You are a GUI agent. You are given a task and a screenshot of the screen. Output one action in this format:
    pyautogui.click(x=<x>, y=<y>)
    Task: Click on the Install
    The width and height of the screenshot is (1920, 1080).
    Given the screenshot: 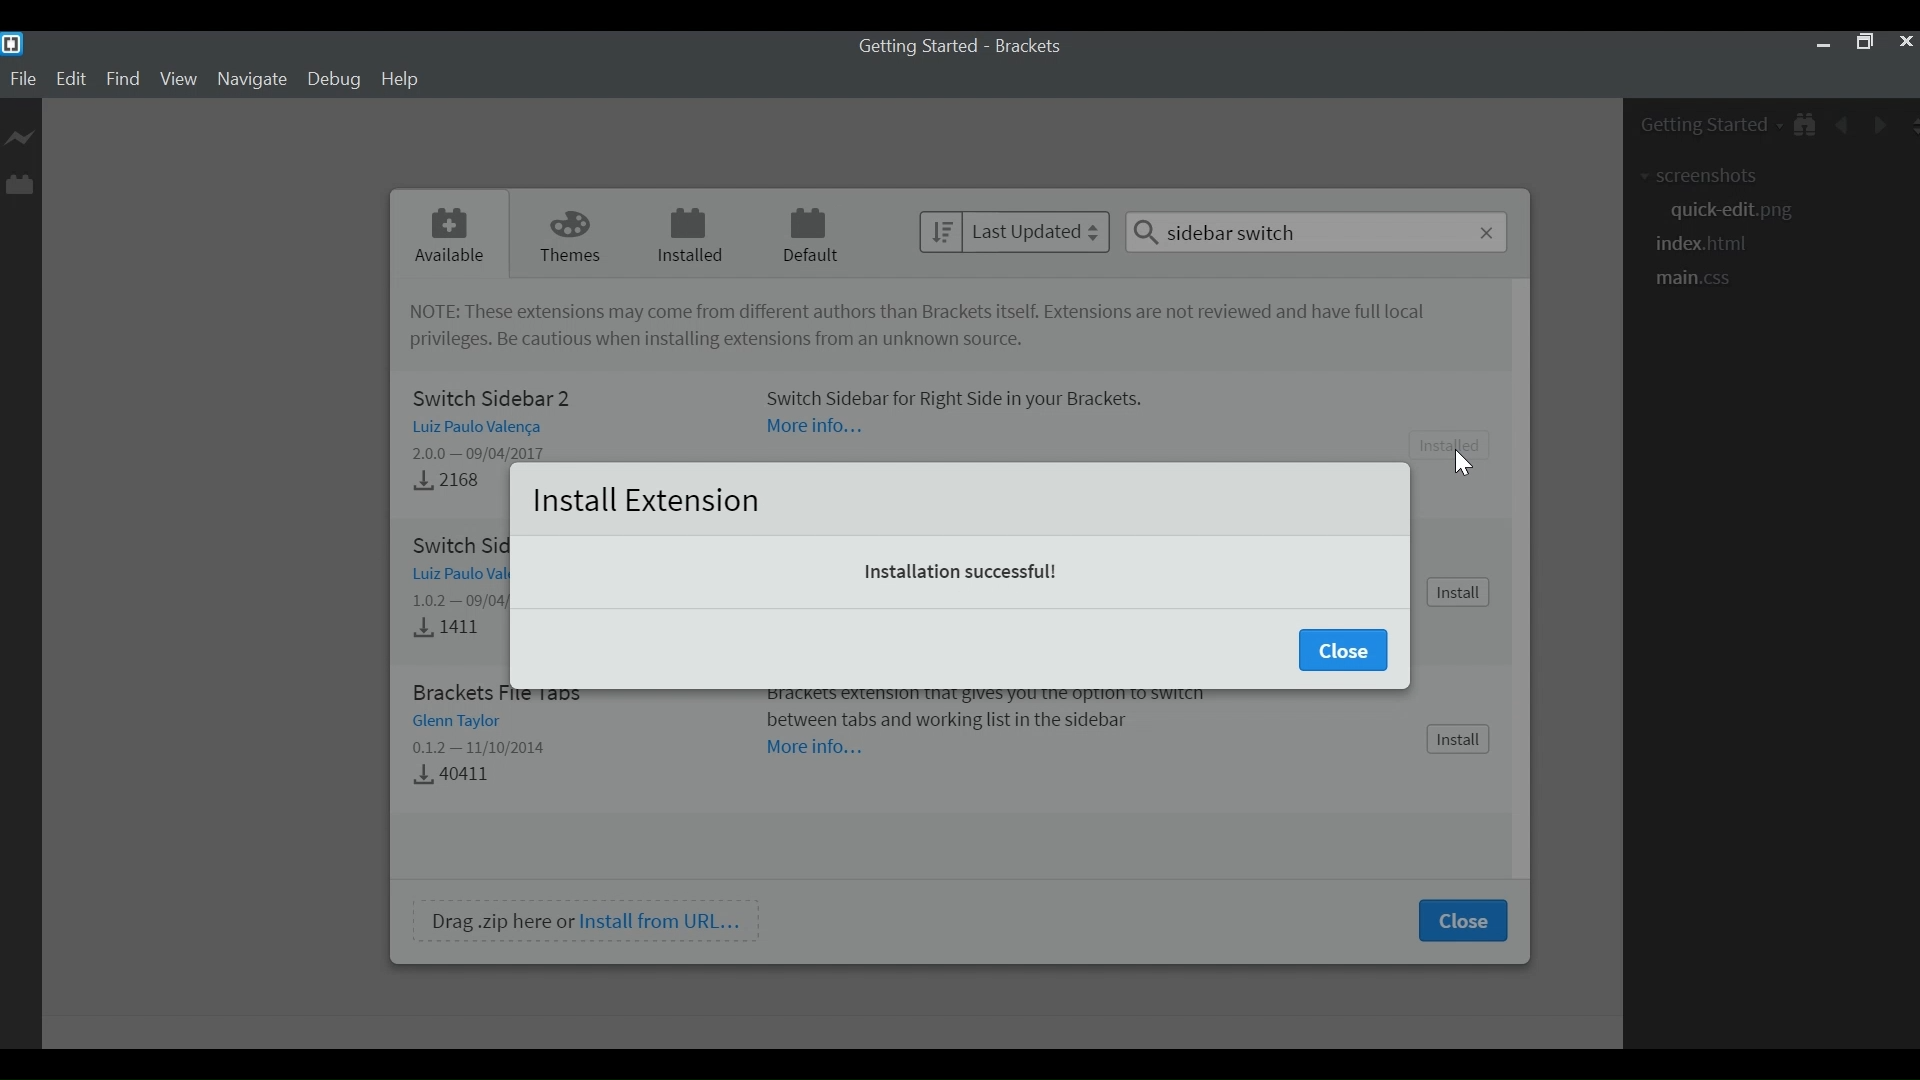 What is the action you would take?
    pyautogui.click(x=1459, y=444)
    